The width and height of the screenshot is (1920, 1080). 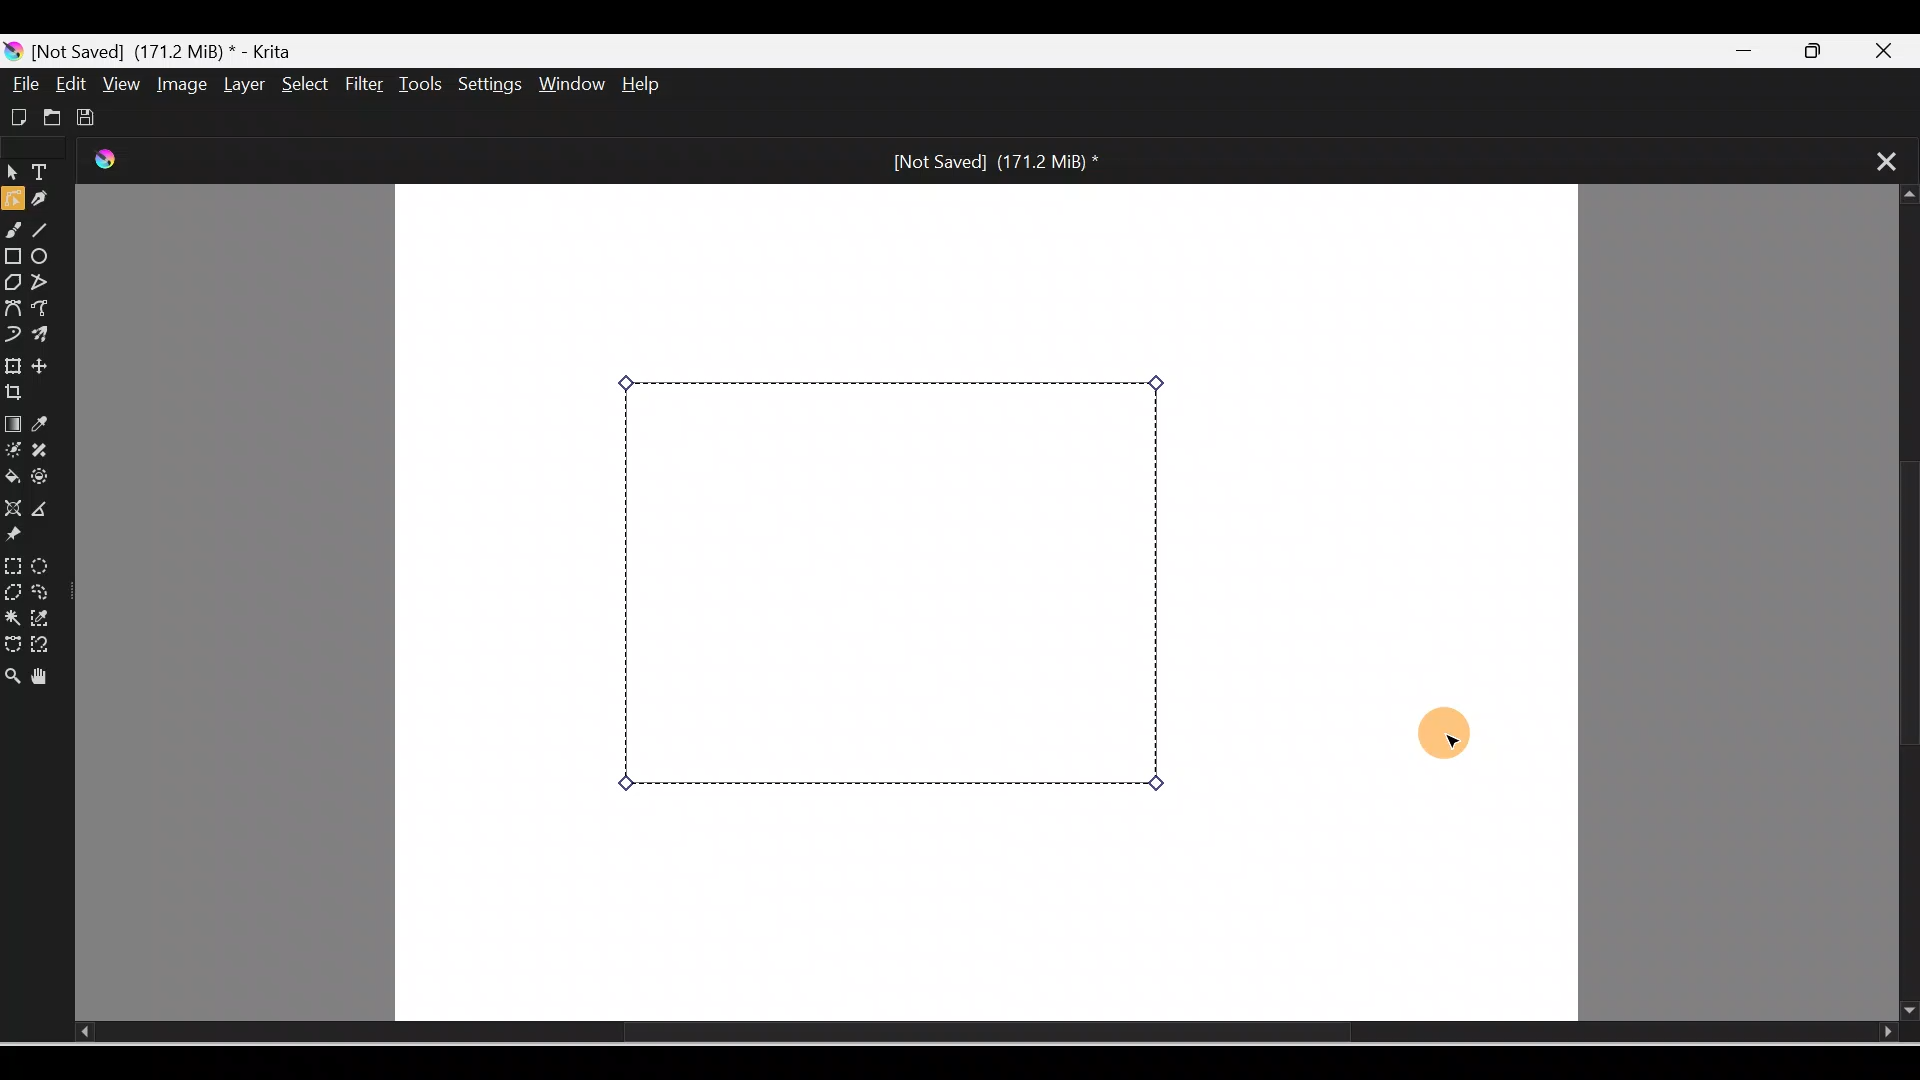 What do you see at coordinates (16, 233) in the screenshot?
I see `Freehand brush tool` at bounding box center [16, 233].